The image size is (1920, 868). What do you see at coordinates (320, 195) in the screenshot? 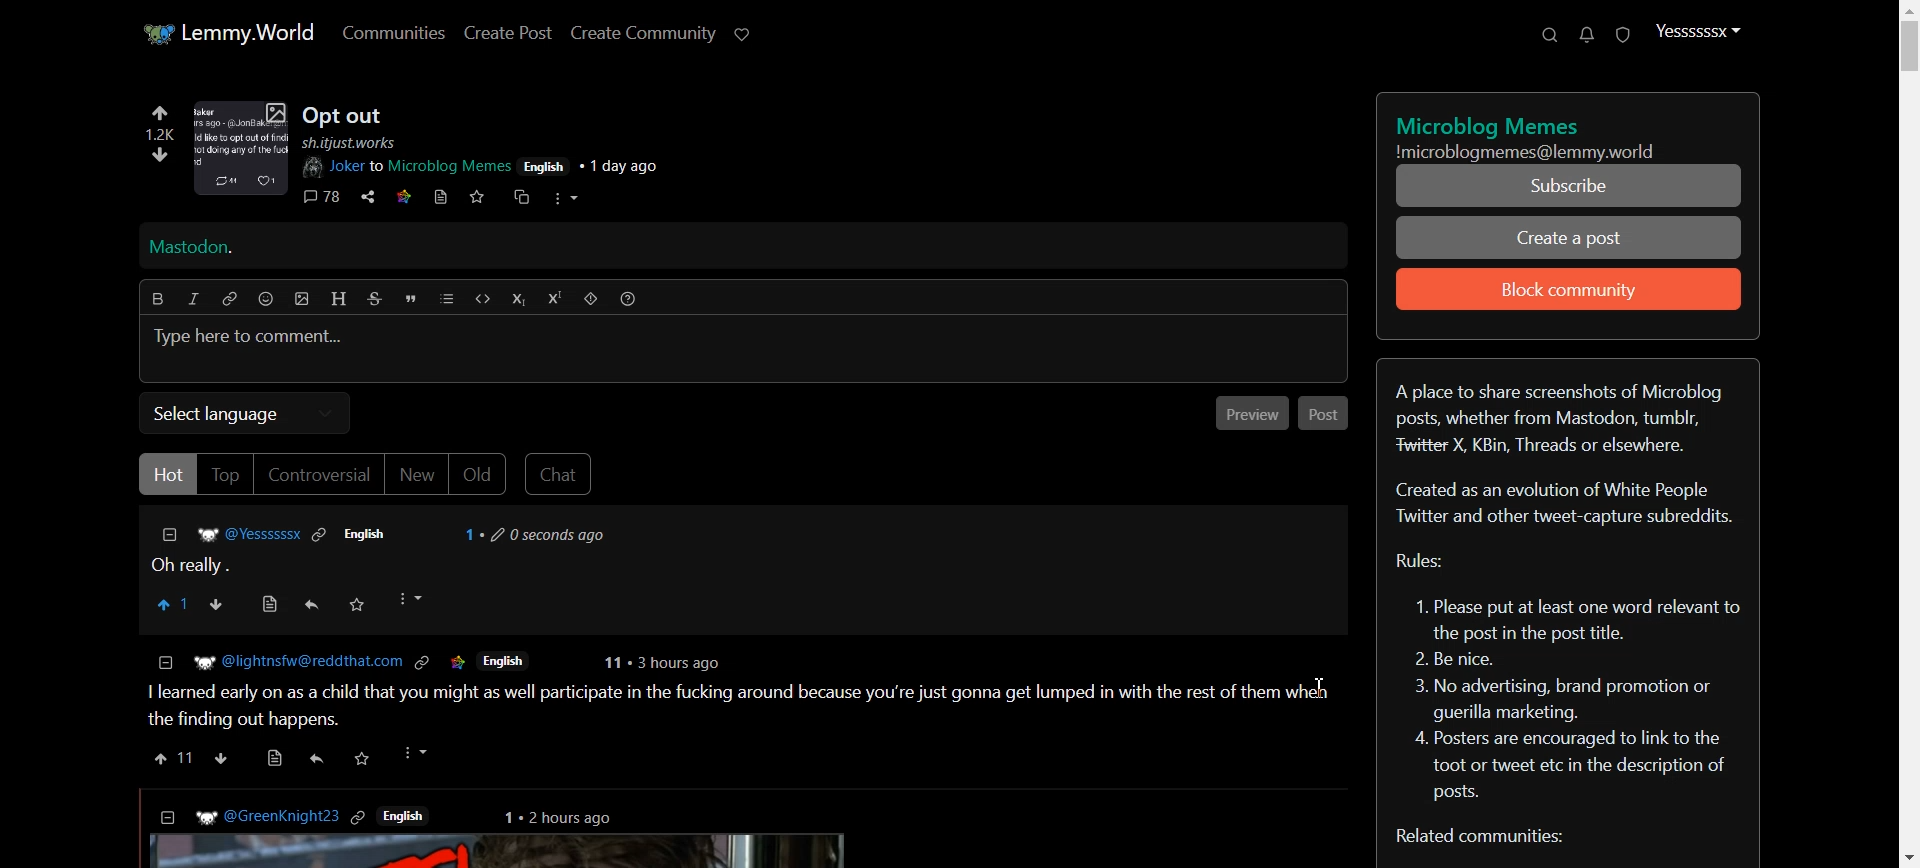
I see `comments` at bounding box center [320, 195].